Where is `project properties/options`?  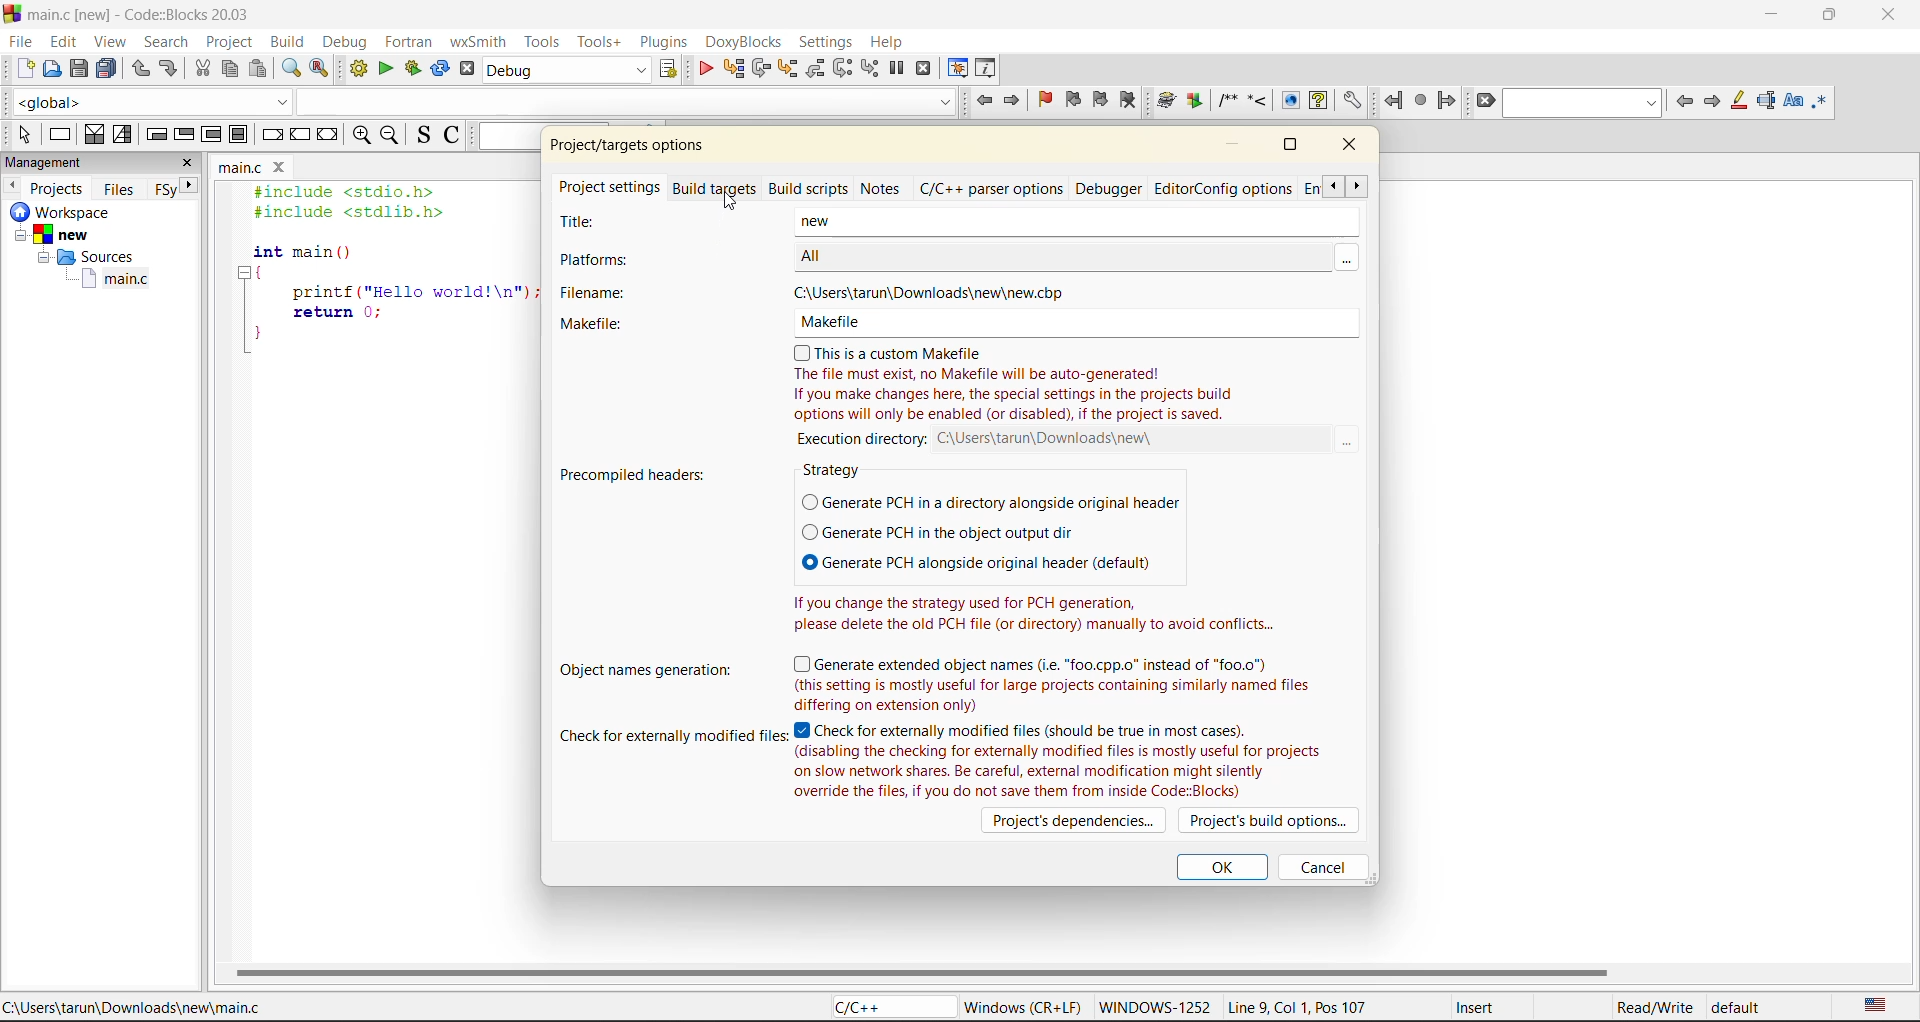 project properties/options is located at coordinates (623, 148).